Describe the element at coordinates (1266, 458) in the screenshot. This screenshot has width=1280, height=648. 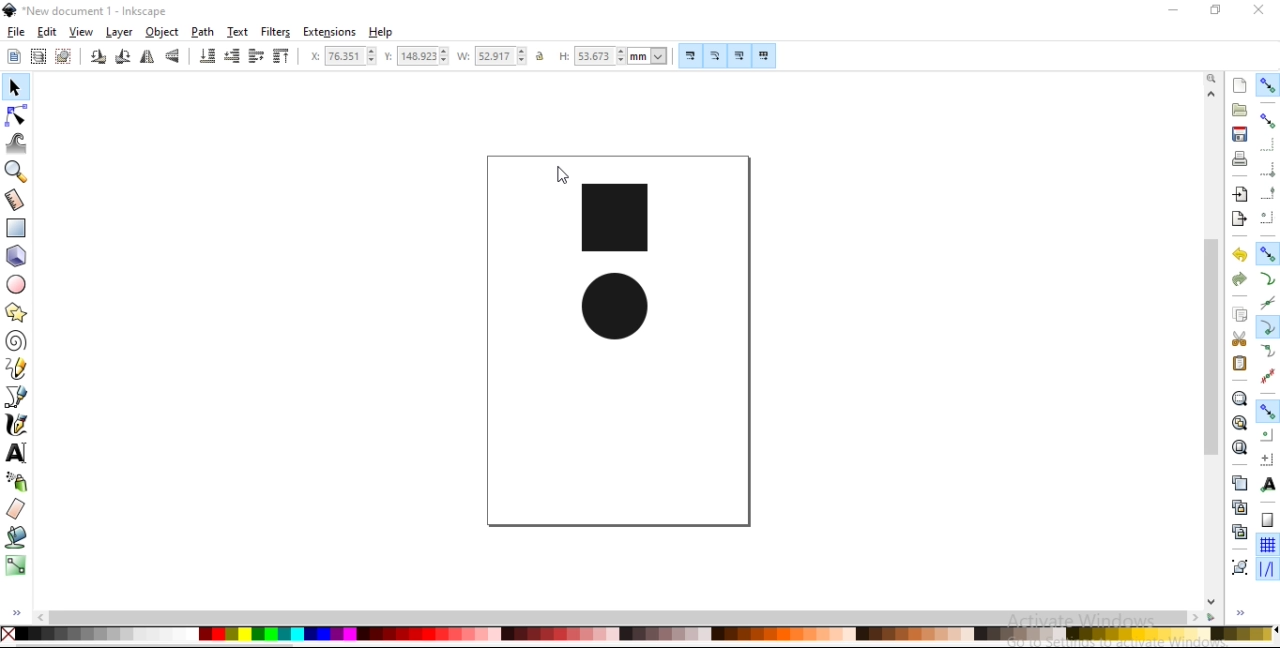
I see `snap an items rotation center` at that location.